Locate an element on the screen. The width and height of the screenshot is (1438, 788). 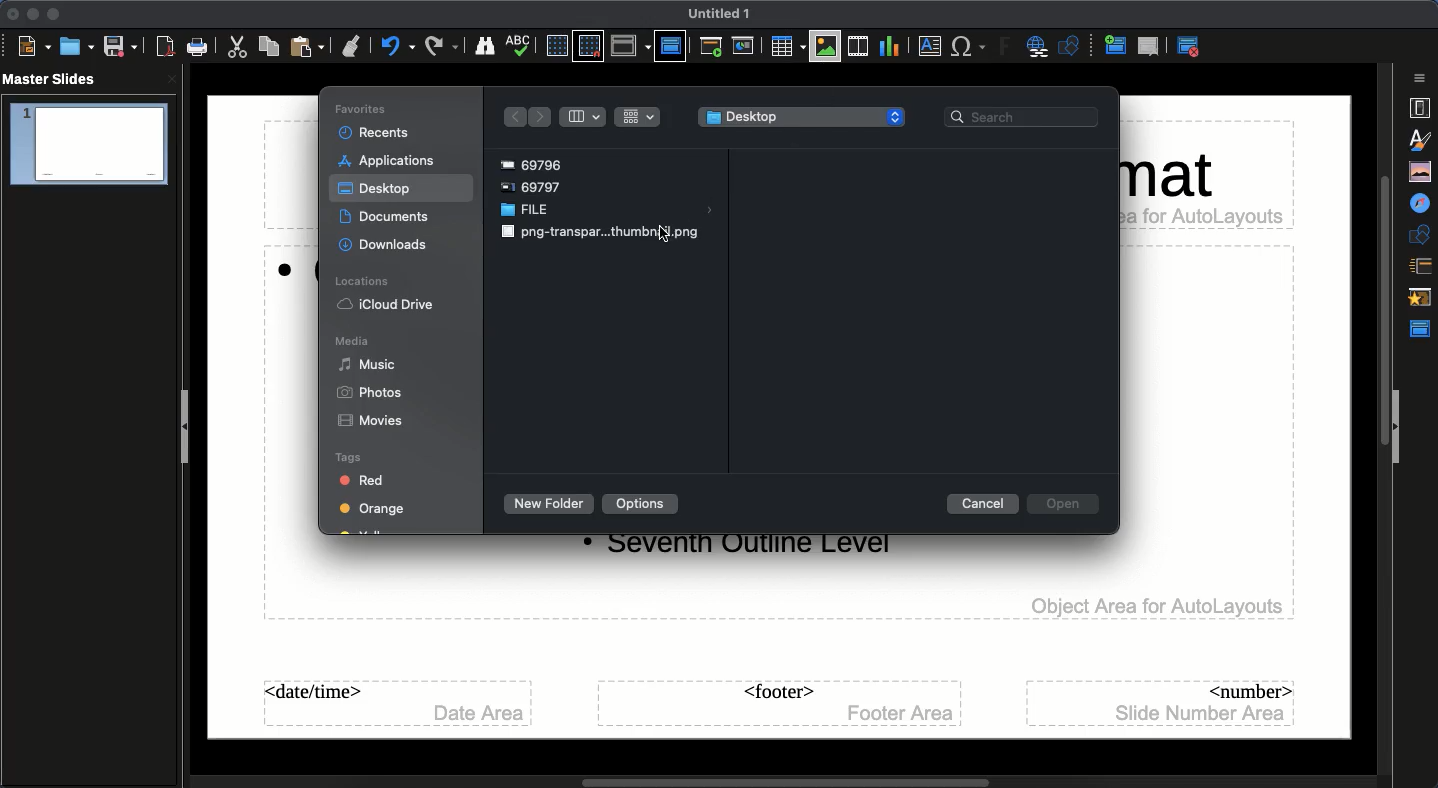
Video audio is located at coordinates (856, 47).